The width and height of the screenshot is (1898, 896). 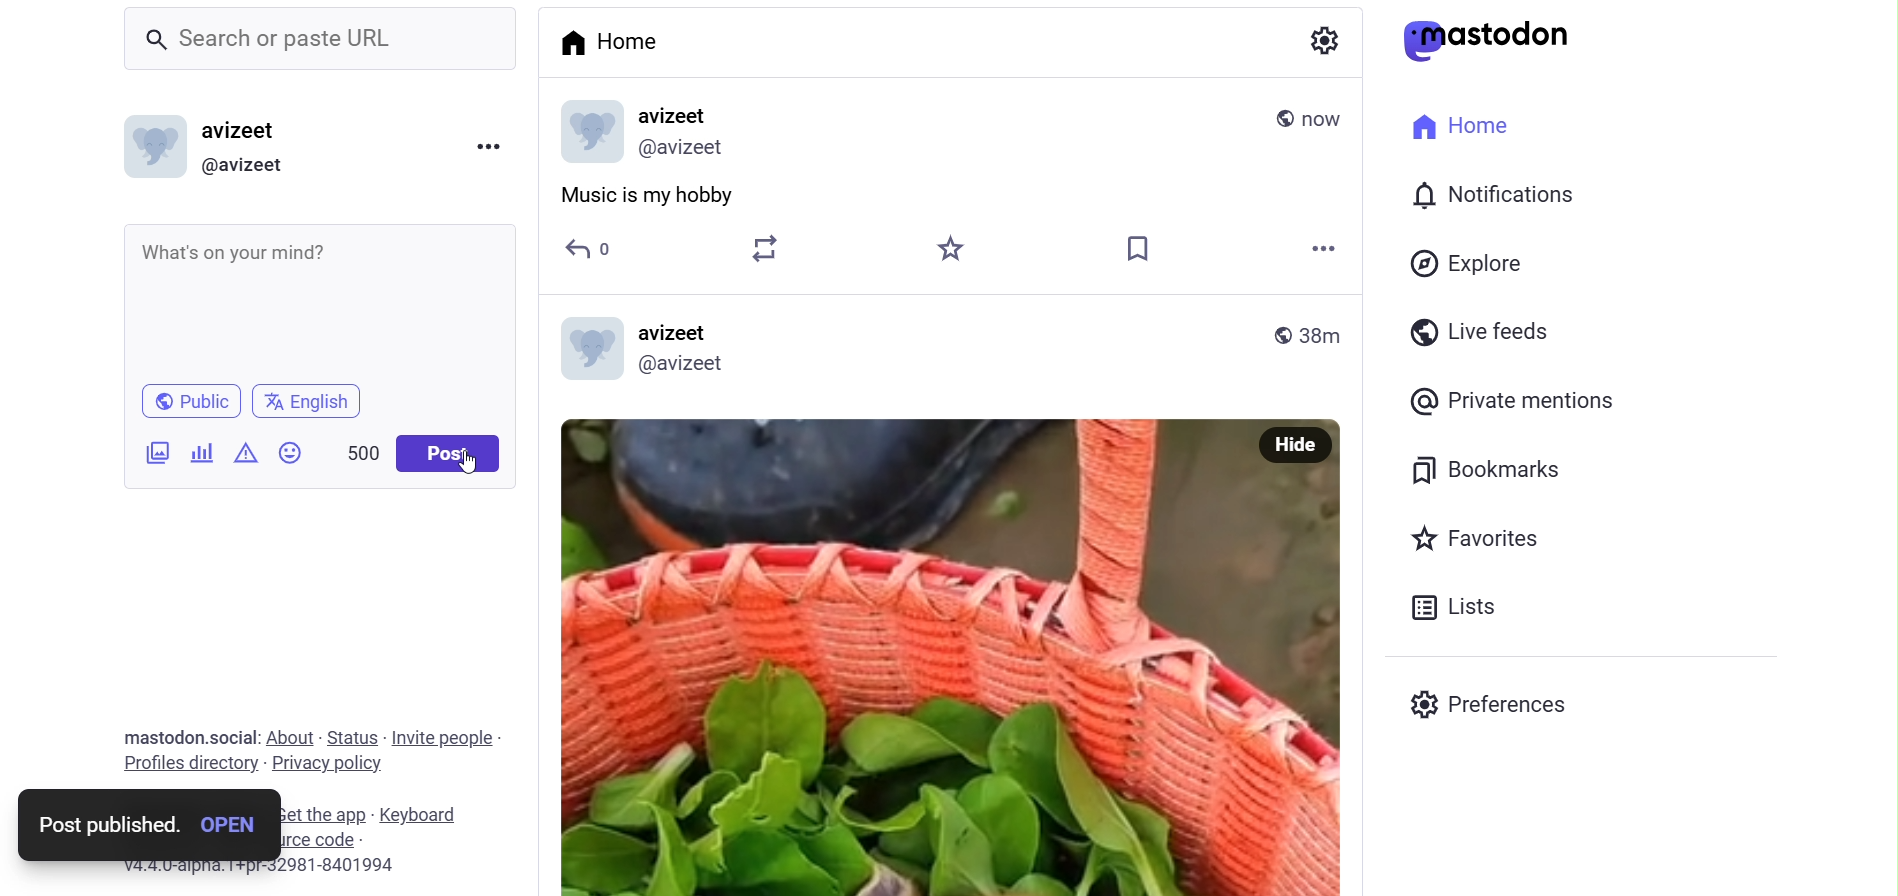 I want to click on 38m, so click(x=1326, y=330).